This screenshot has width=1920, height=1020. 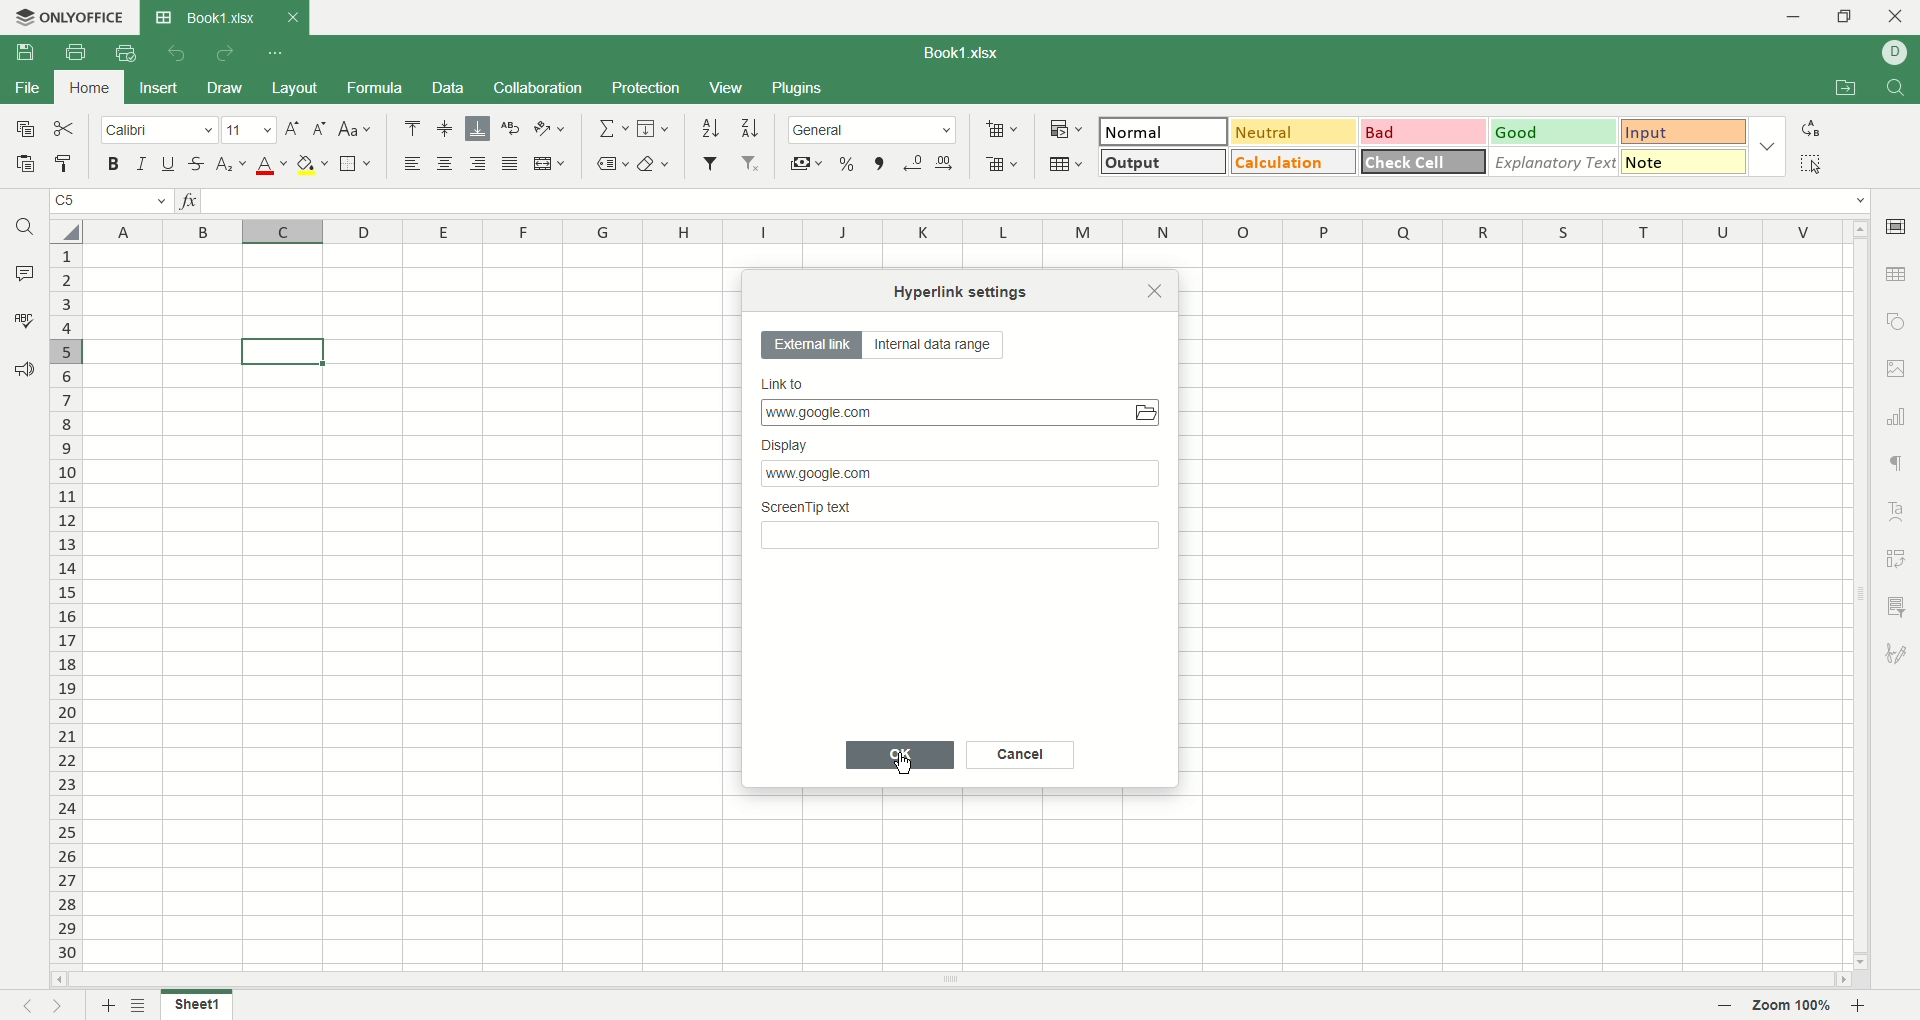 What do you see at coordinates (1897, 19) in the screenshot?
I see `close` at bounding box center [1897, 19].